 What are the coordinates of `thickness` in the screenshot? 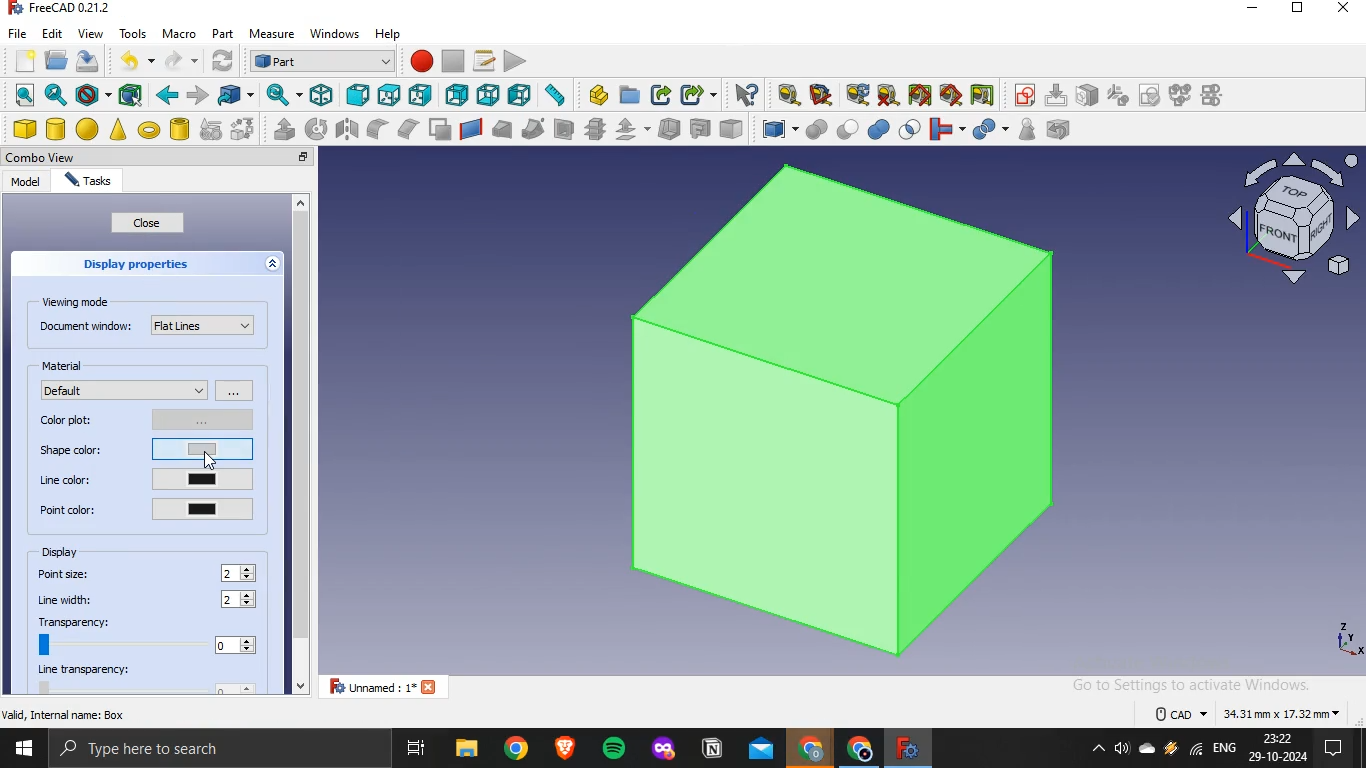 It's located at (670, 127).